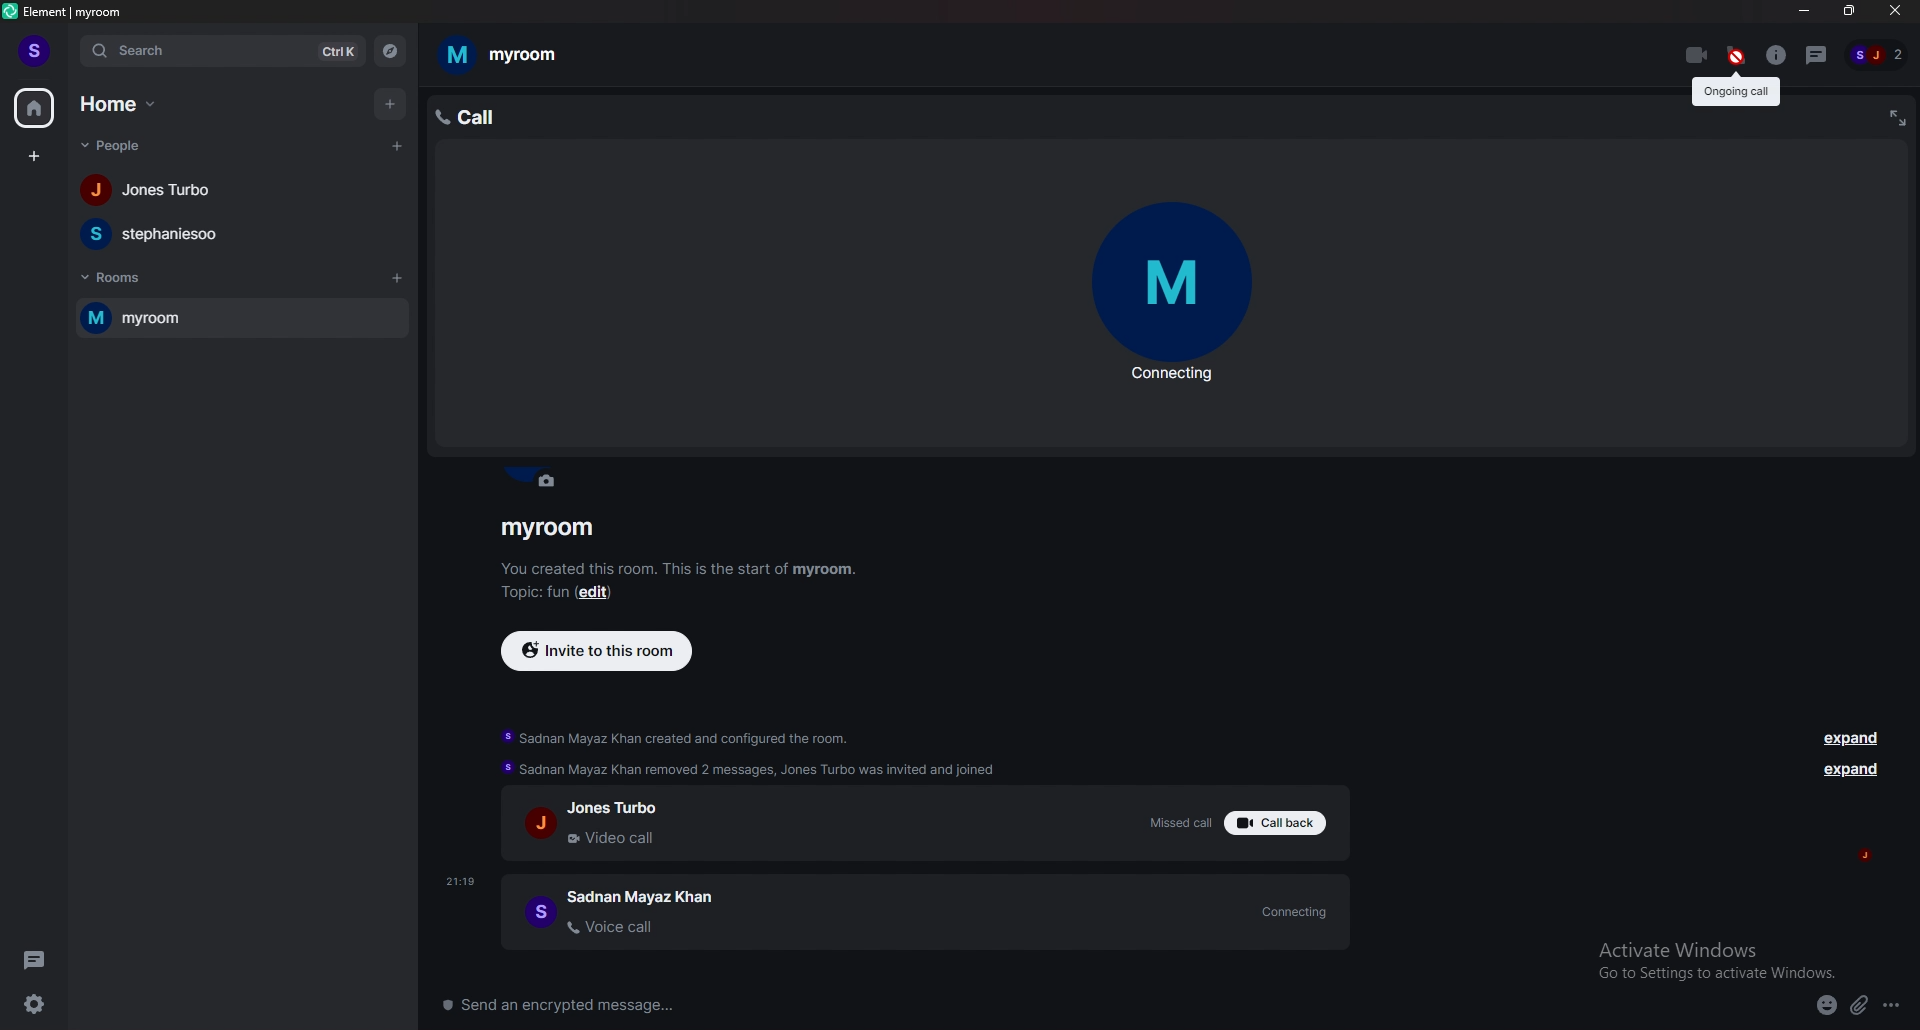  I want to click on j, so click(1874, 855).